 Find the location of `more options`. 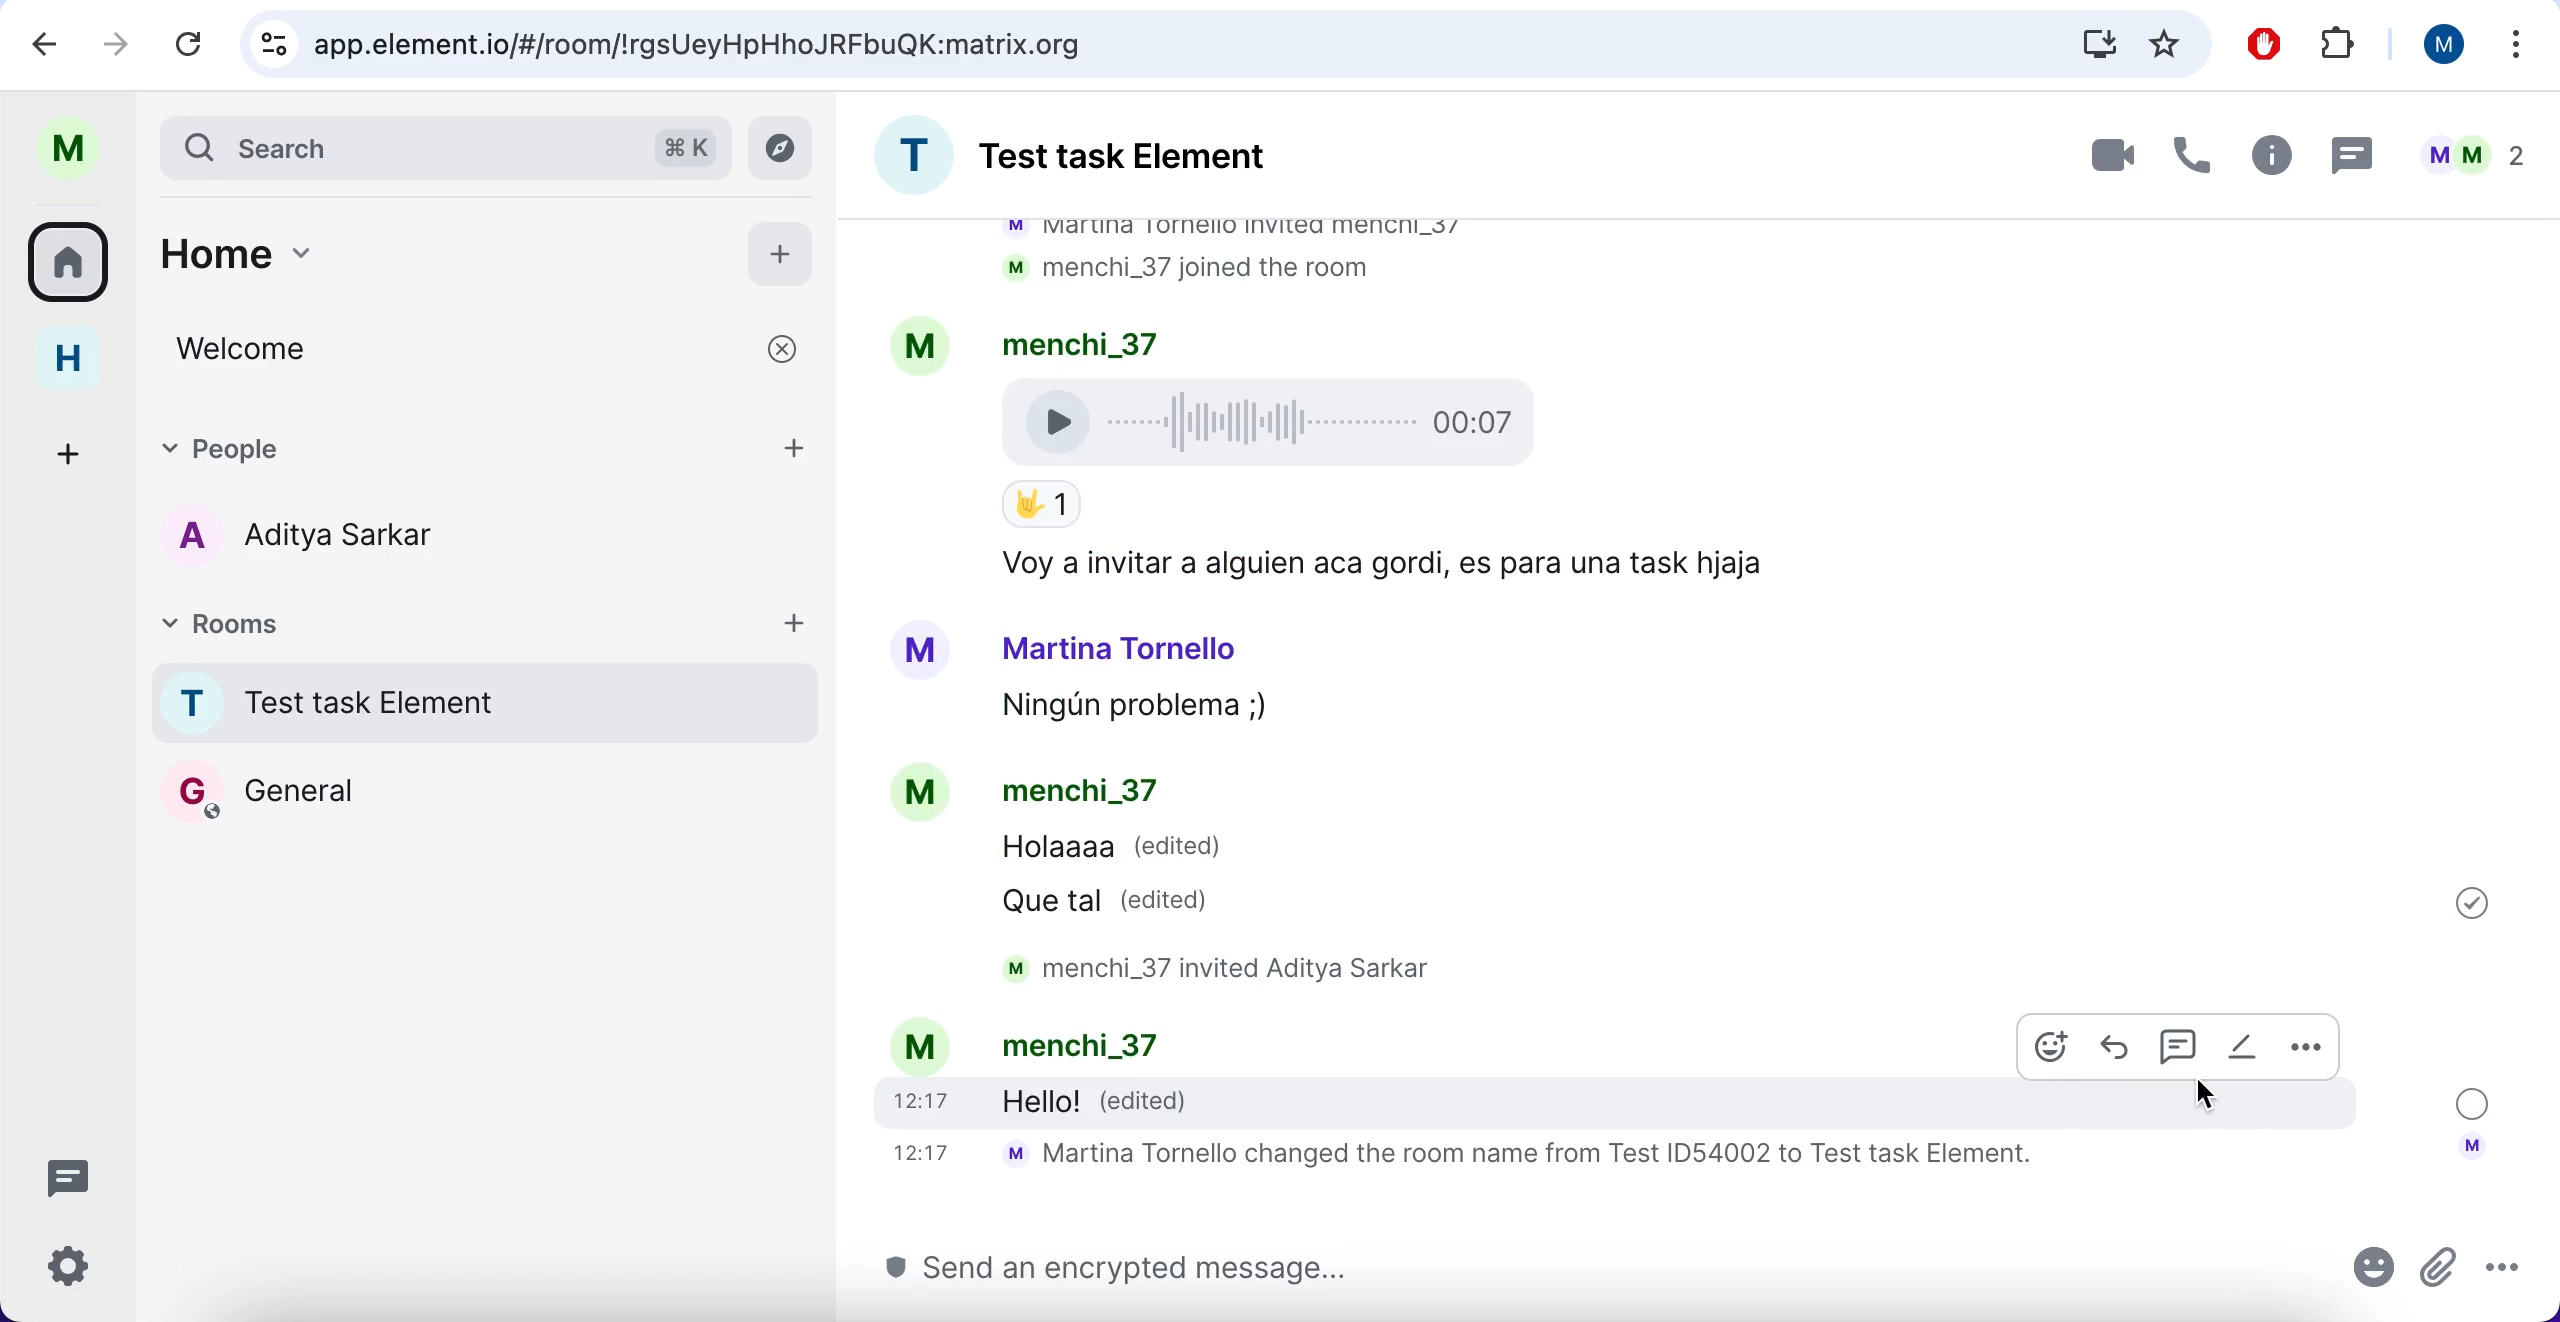

more options is located at coordinates (2315, 1046).